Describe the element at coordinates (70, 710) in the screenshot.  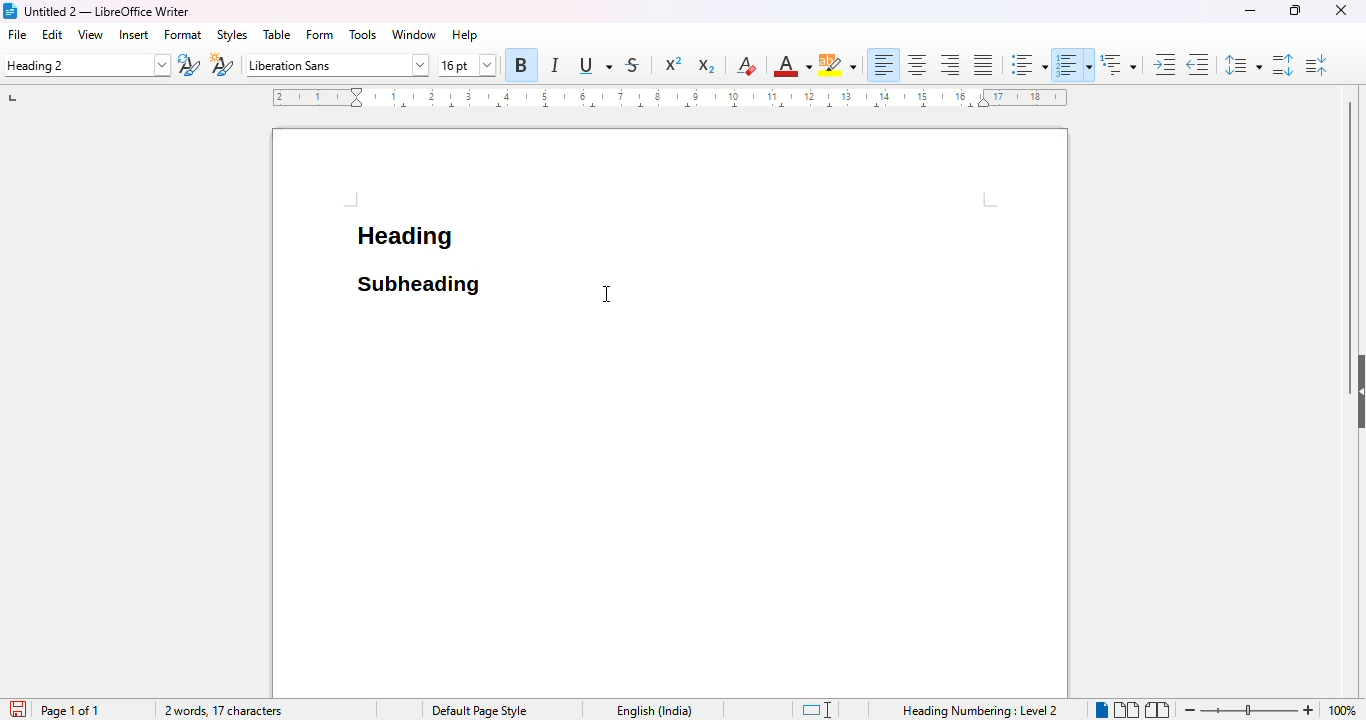
I see `page 1 of 1` at that location.